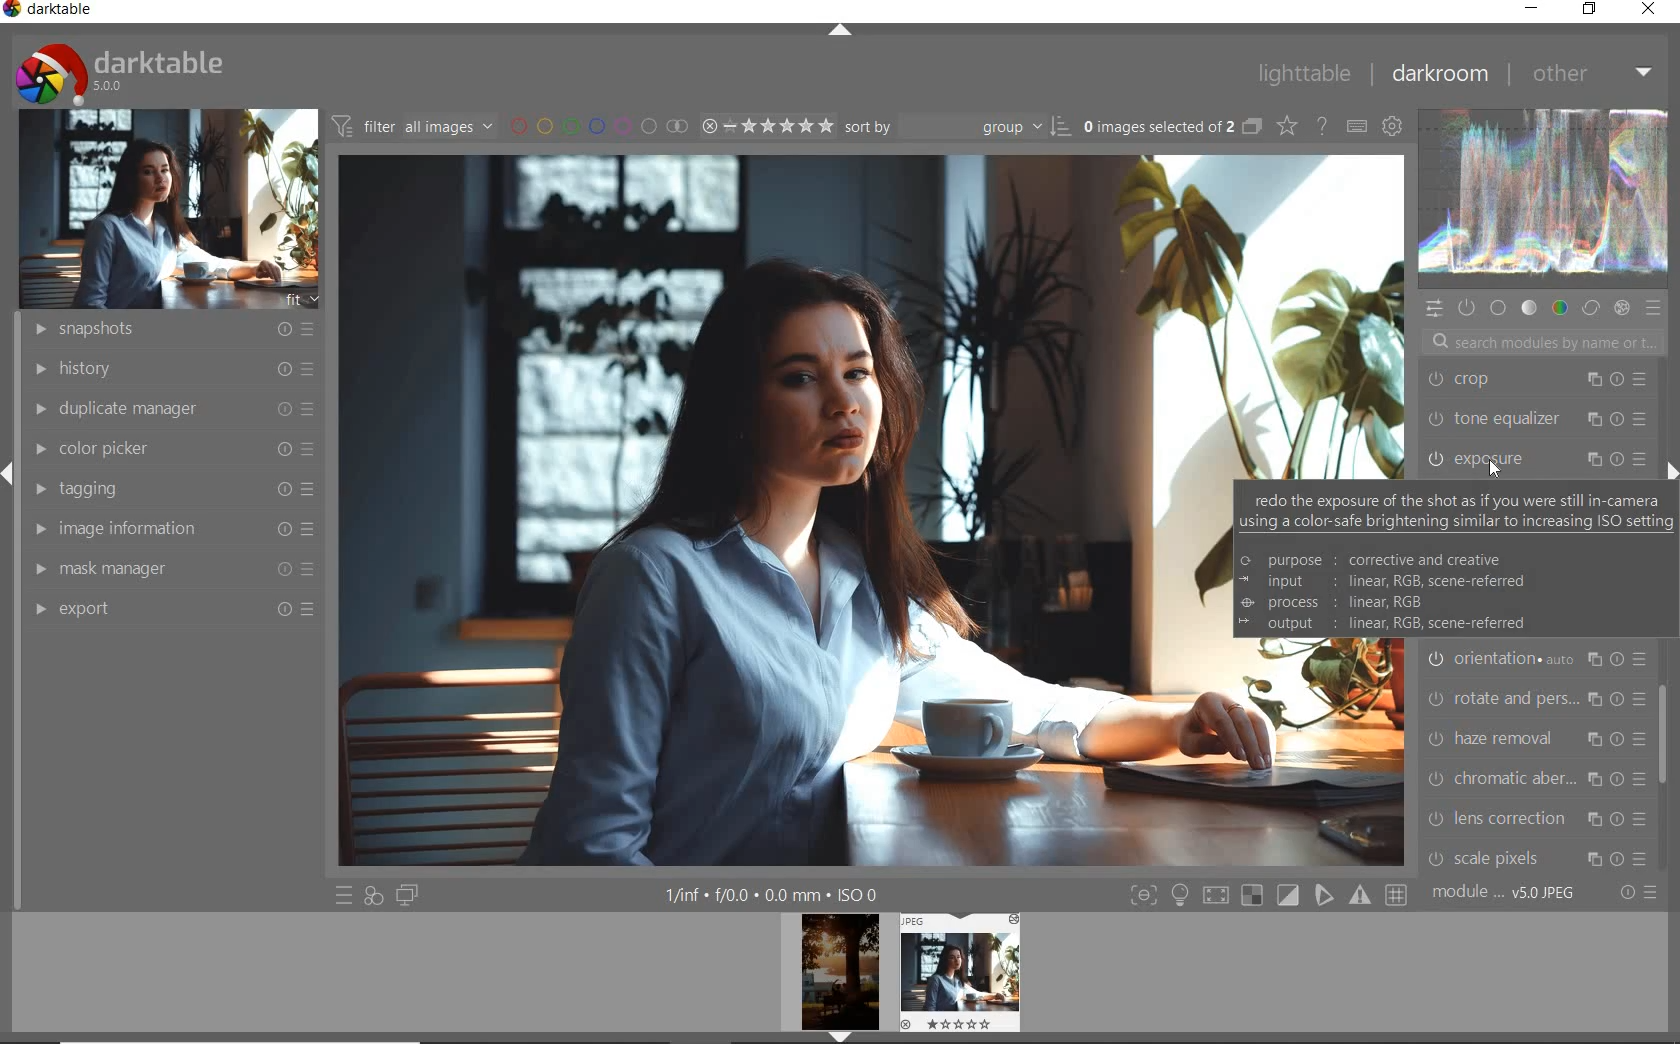  Describe the element at coordinates (1536, 381) in the screenshot. I see `CROP` at that location.